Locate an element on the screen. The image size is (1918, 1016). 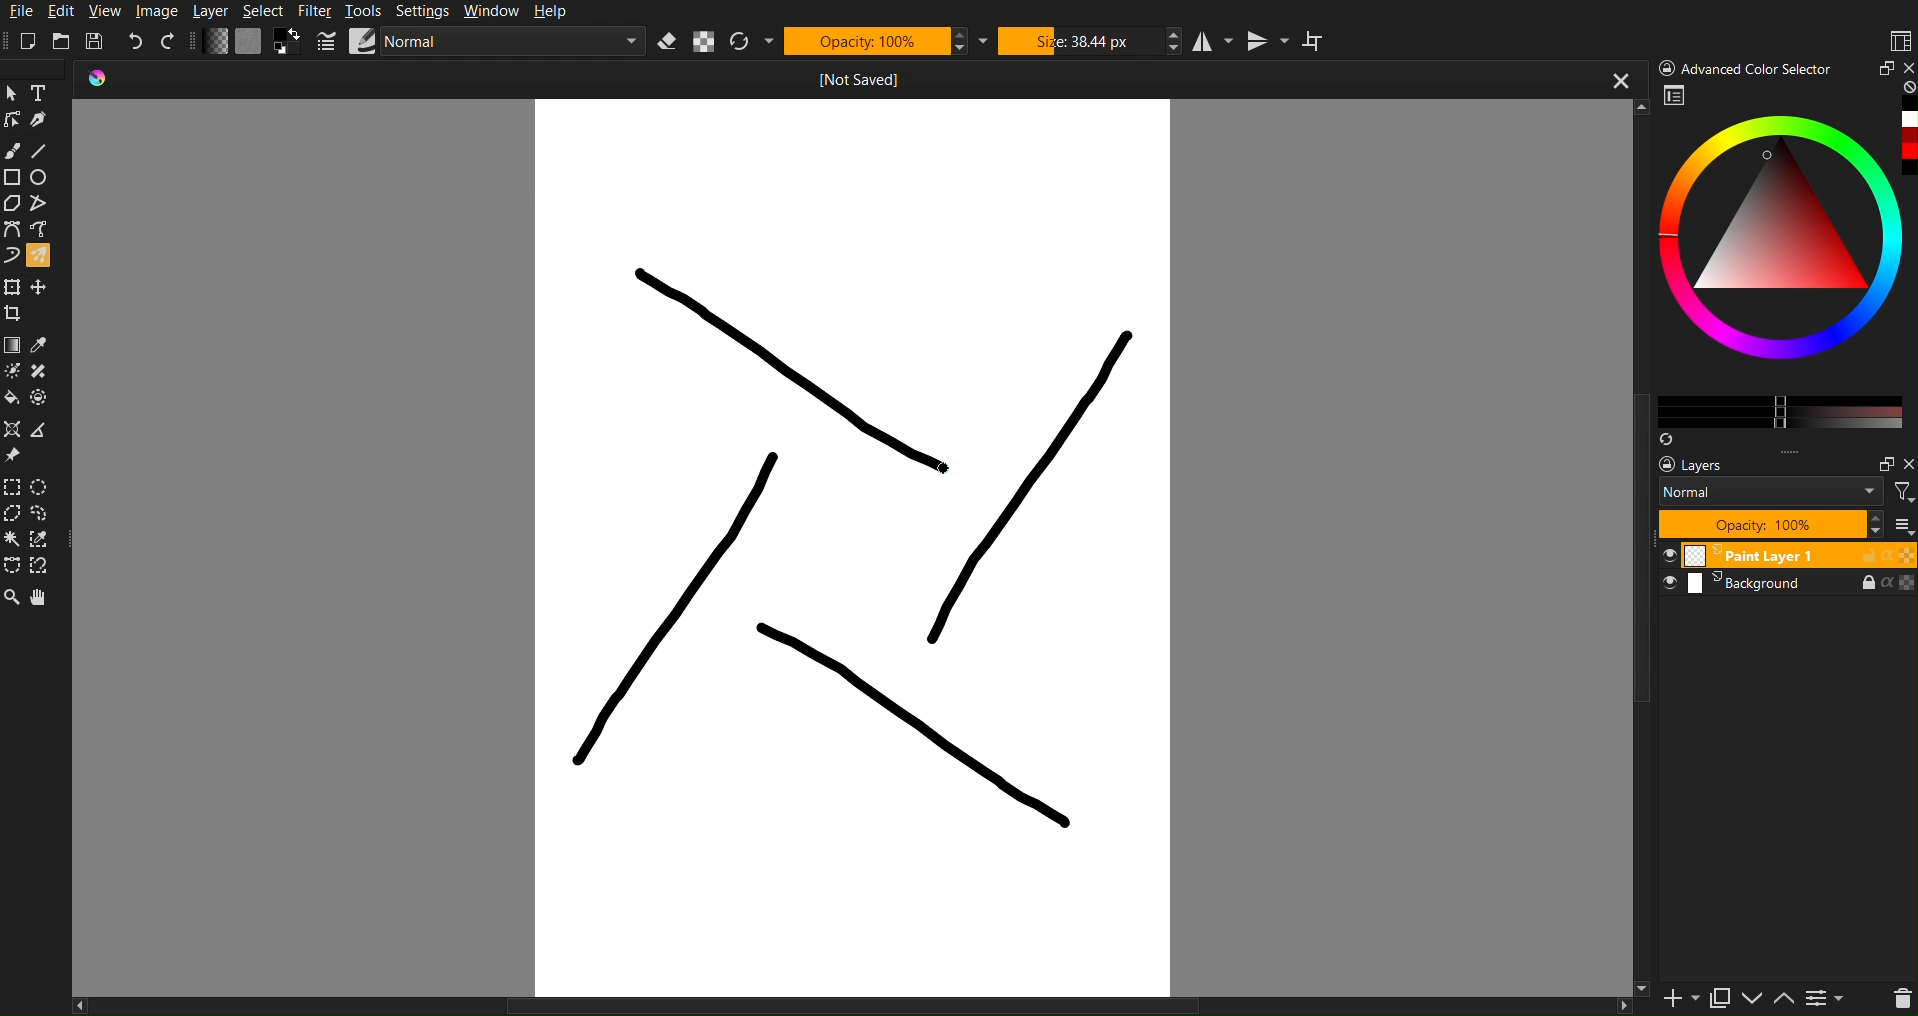
Advanced Color Selector is located at coordinates (1748, 67).